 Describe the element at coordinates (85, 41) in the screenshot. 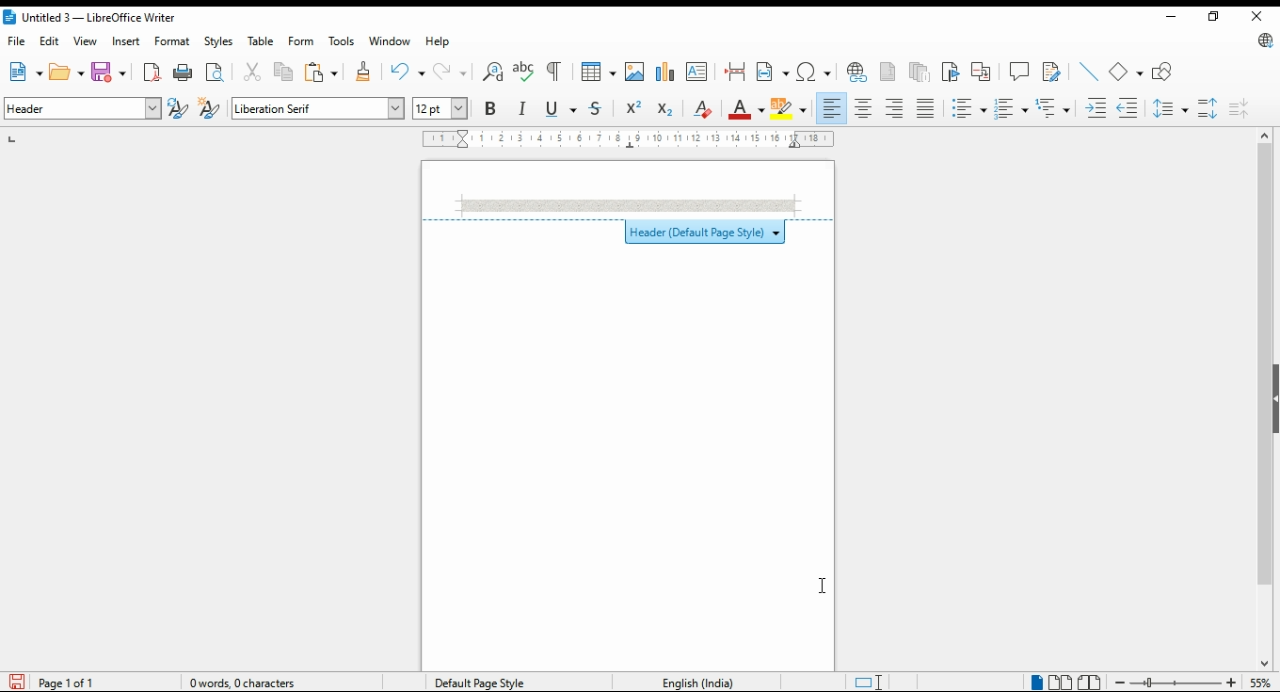

I see `view` at that location.